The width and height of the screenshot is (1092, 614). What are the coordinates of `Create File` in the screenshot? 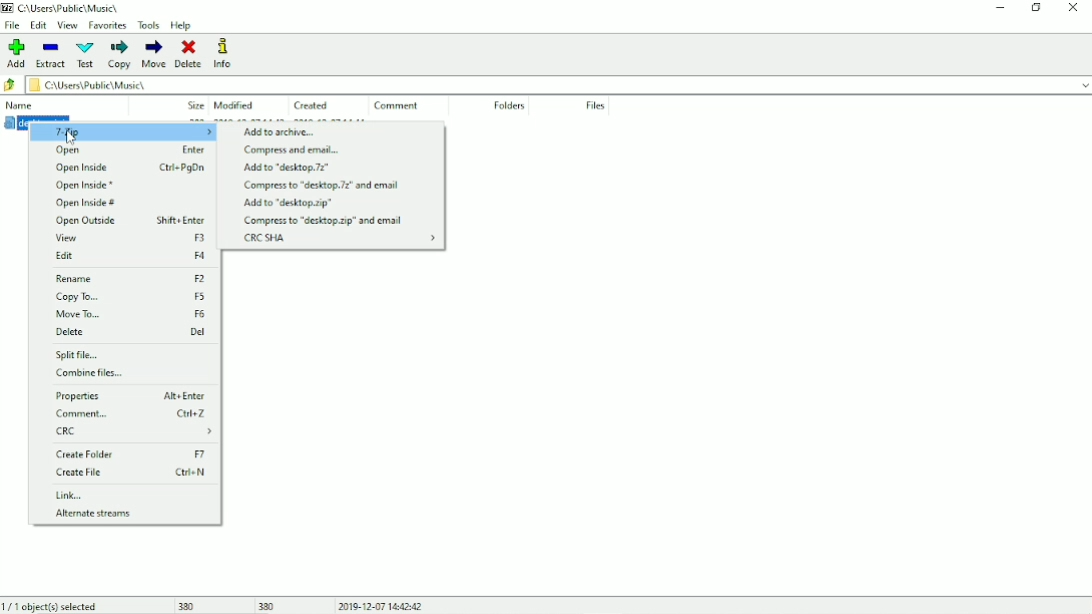 It's located at (129, 472).